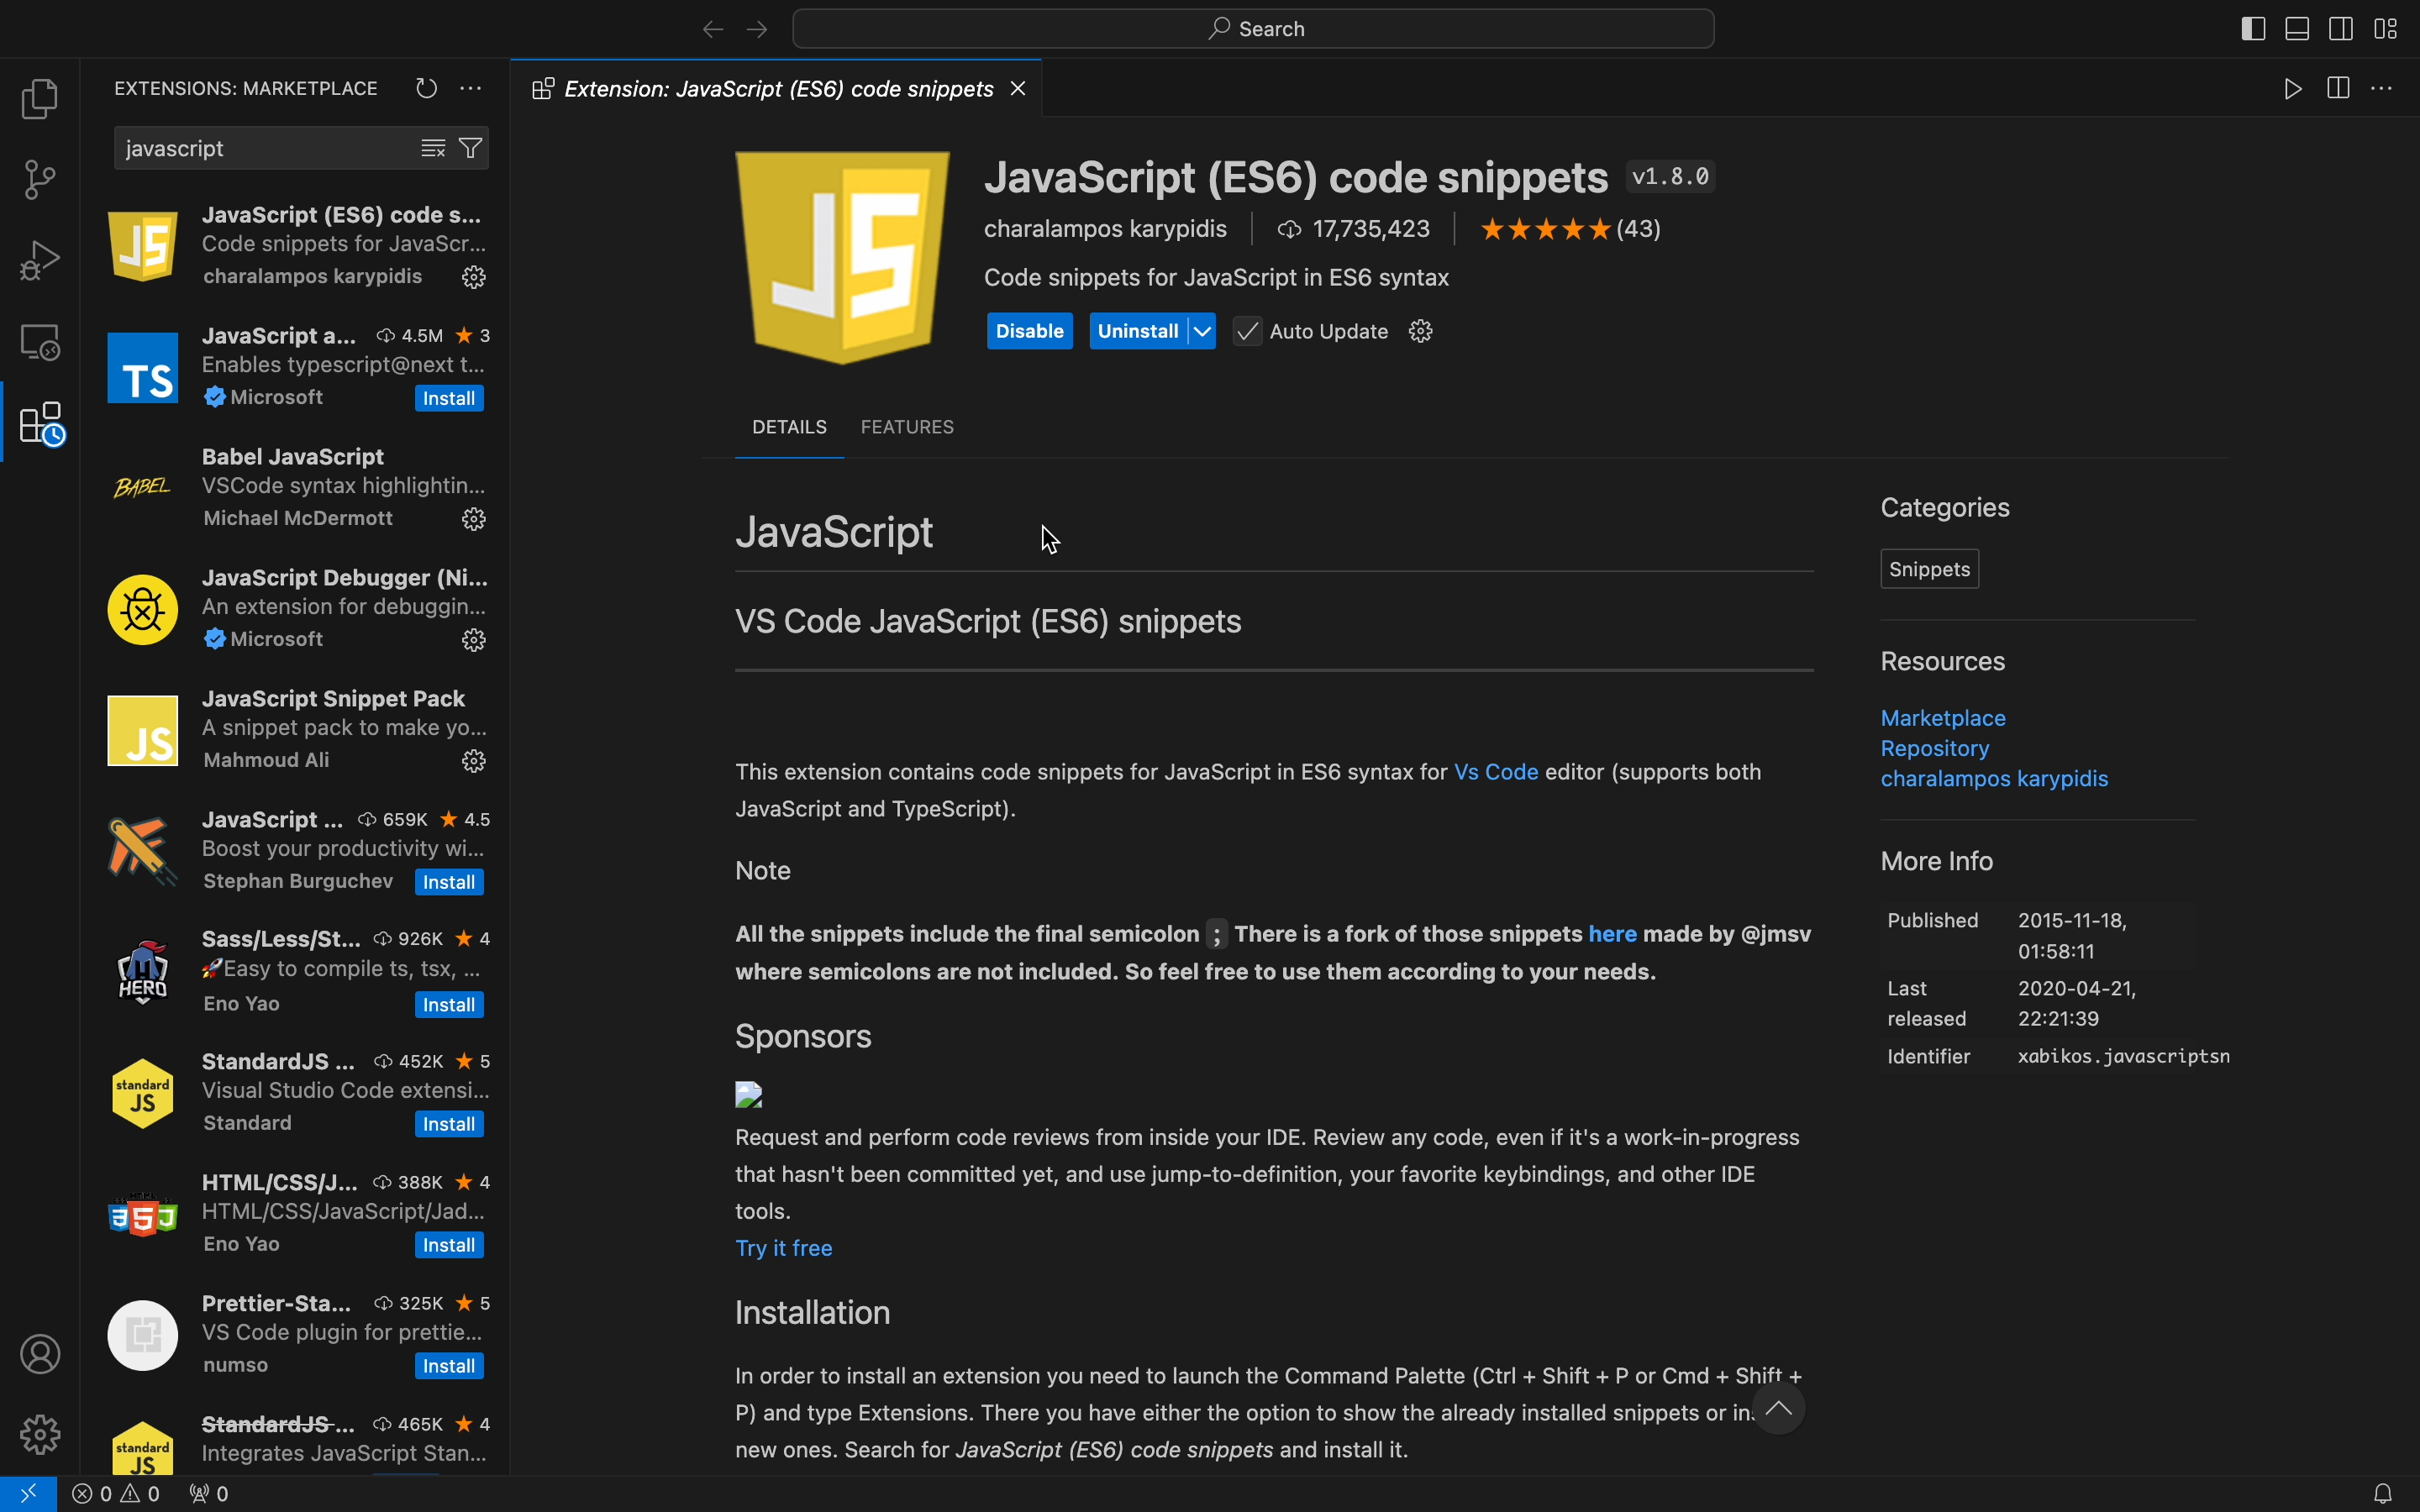  Describe the element at coordinates (849, 534) in the screenshot. I see `JavaScript` at that location.